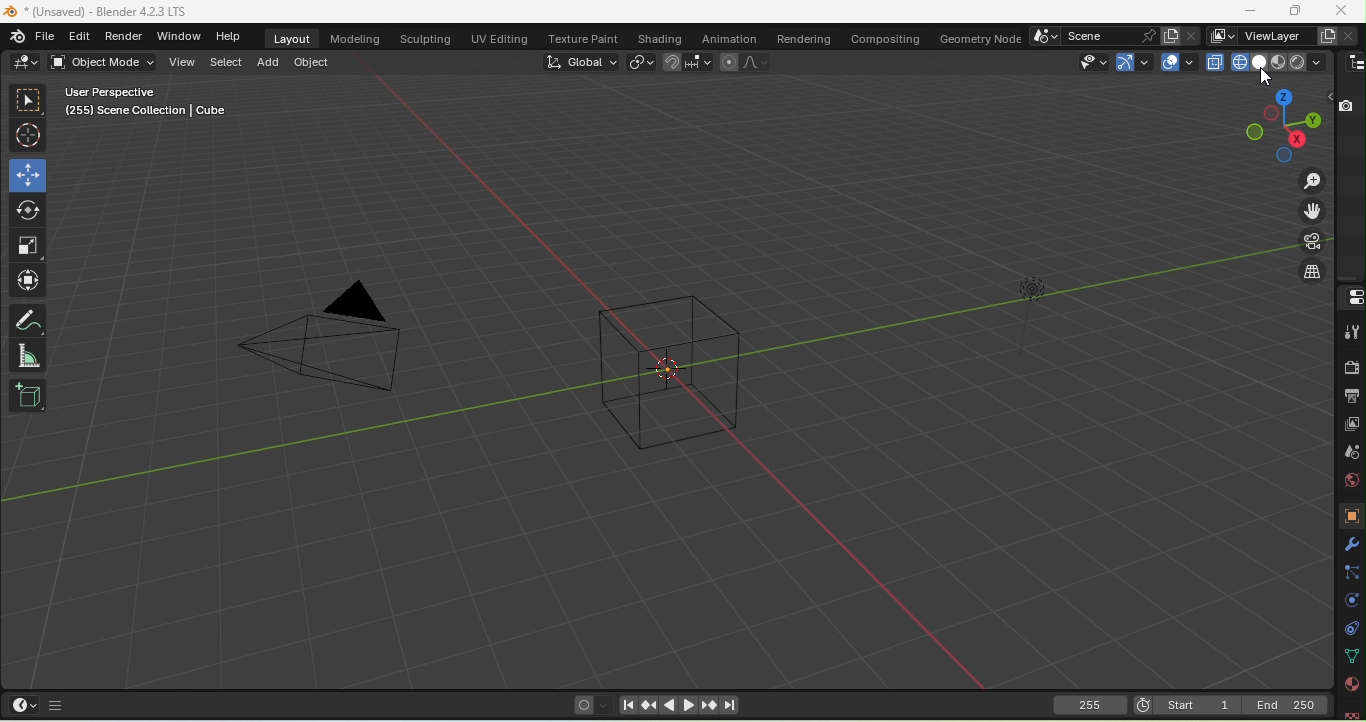 The image size is (1366, 722). What do you see at coordinates (1142, 704) in the screenshot?
I see `Use preview range` at bounding box center [1142, 704].